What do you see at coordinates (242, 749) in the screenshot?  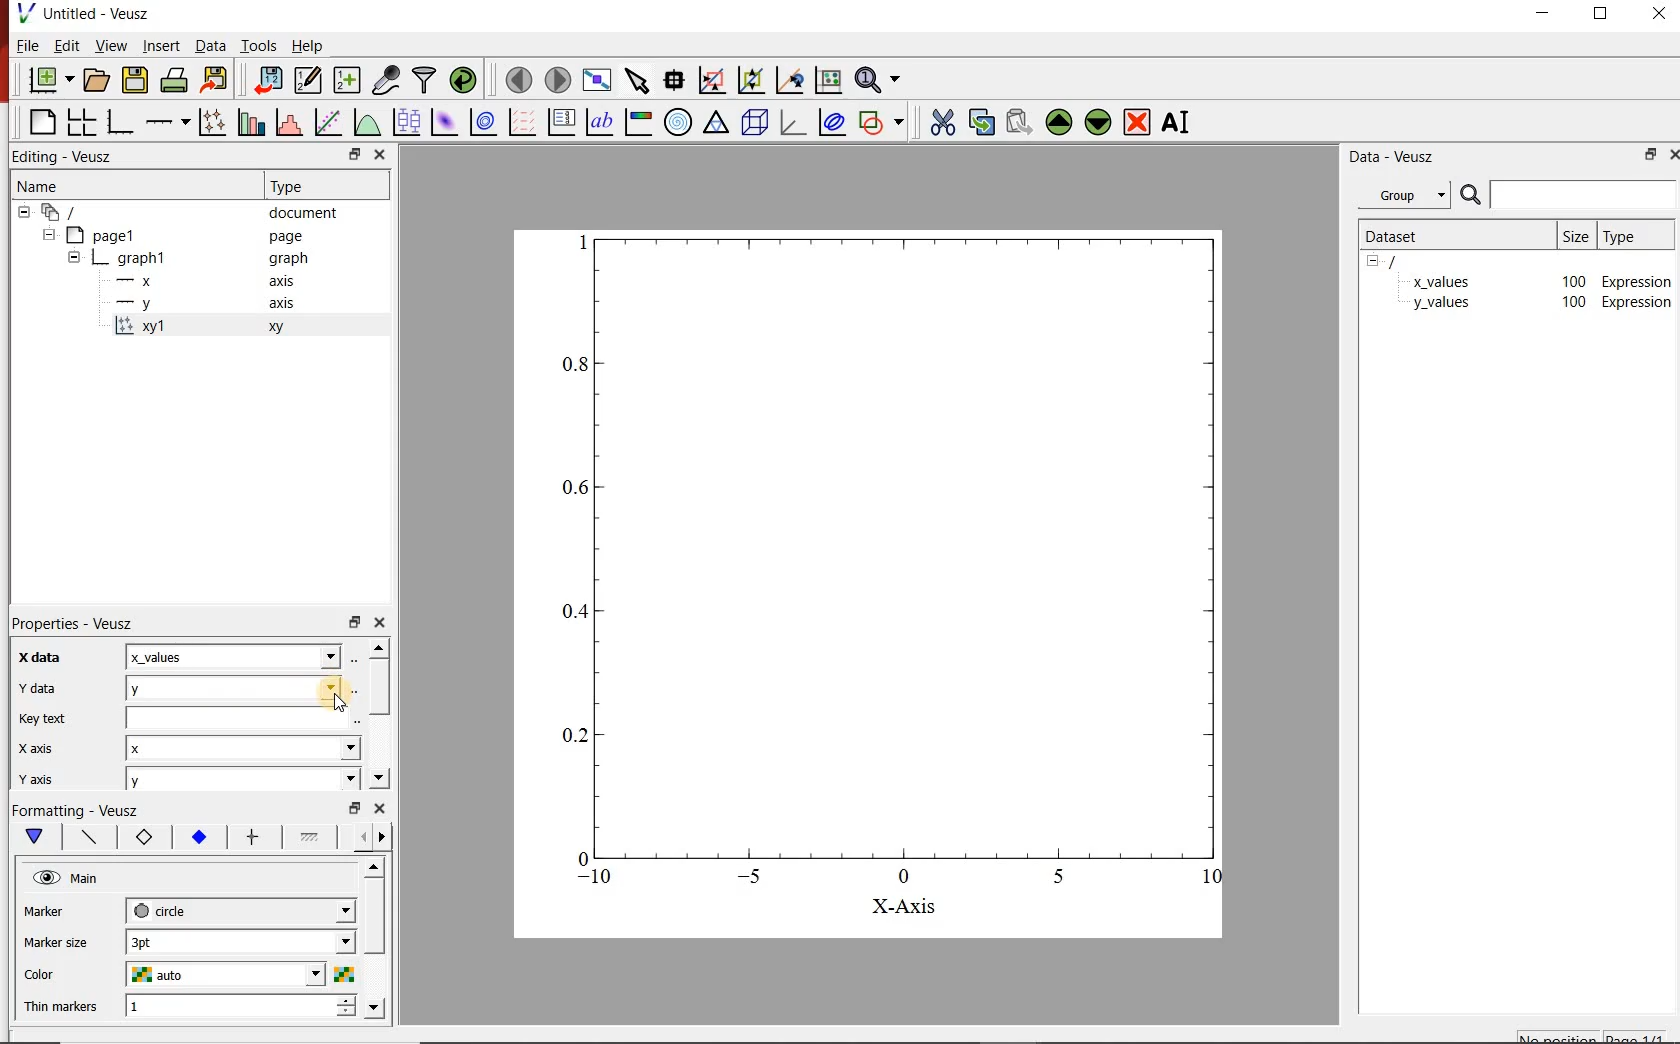 I see `x` at bounding box center [242, 749].